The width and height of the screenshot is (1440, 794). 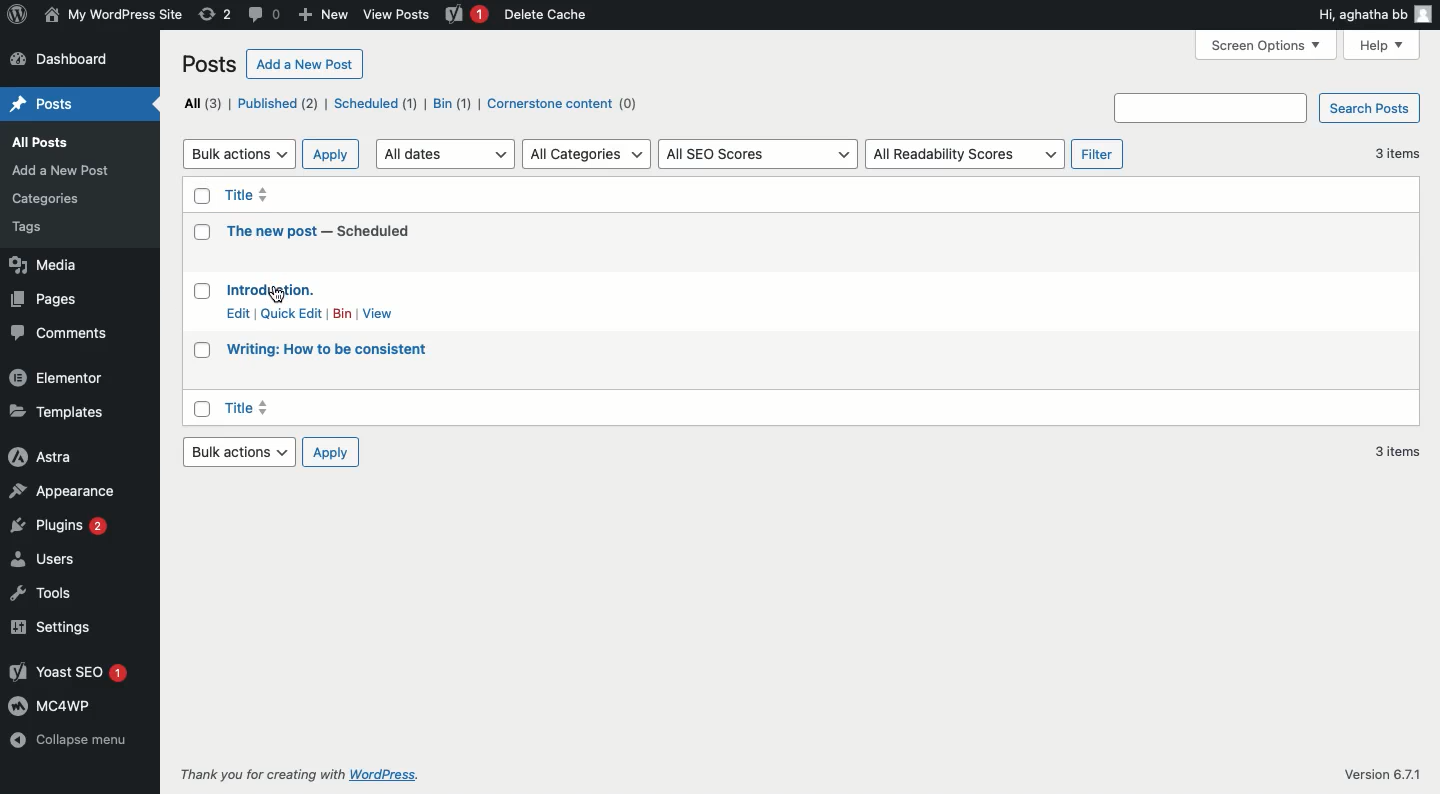 I want to click on checkbox, so click(x=201, y=291).